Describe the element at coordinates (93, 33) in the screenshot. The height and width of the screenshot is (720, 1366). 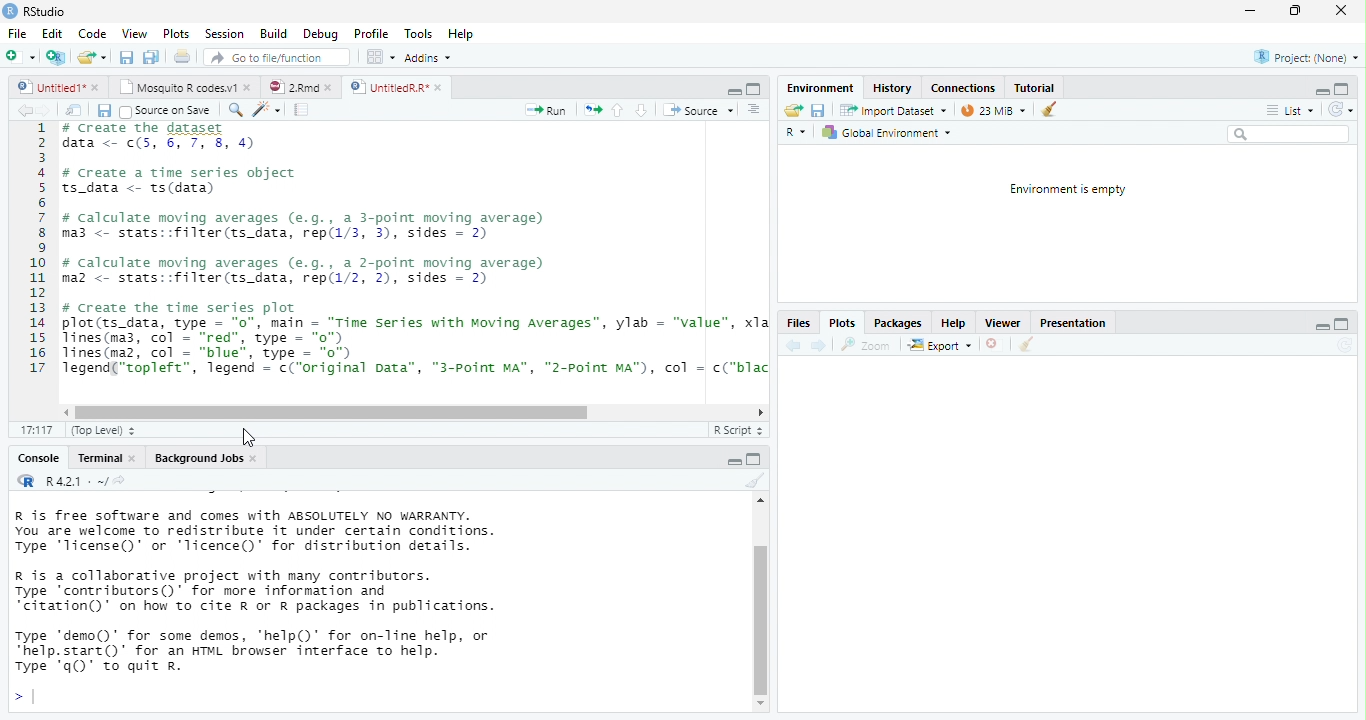
I see `Code` at that location.